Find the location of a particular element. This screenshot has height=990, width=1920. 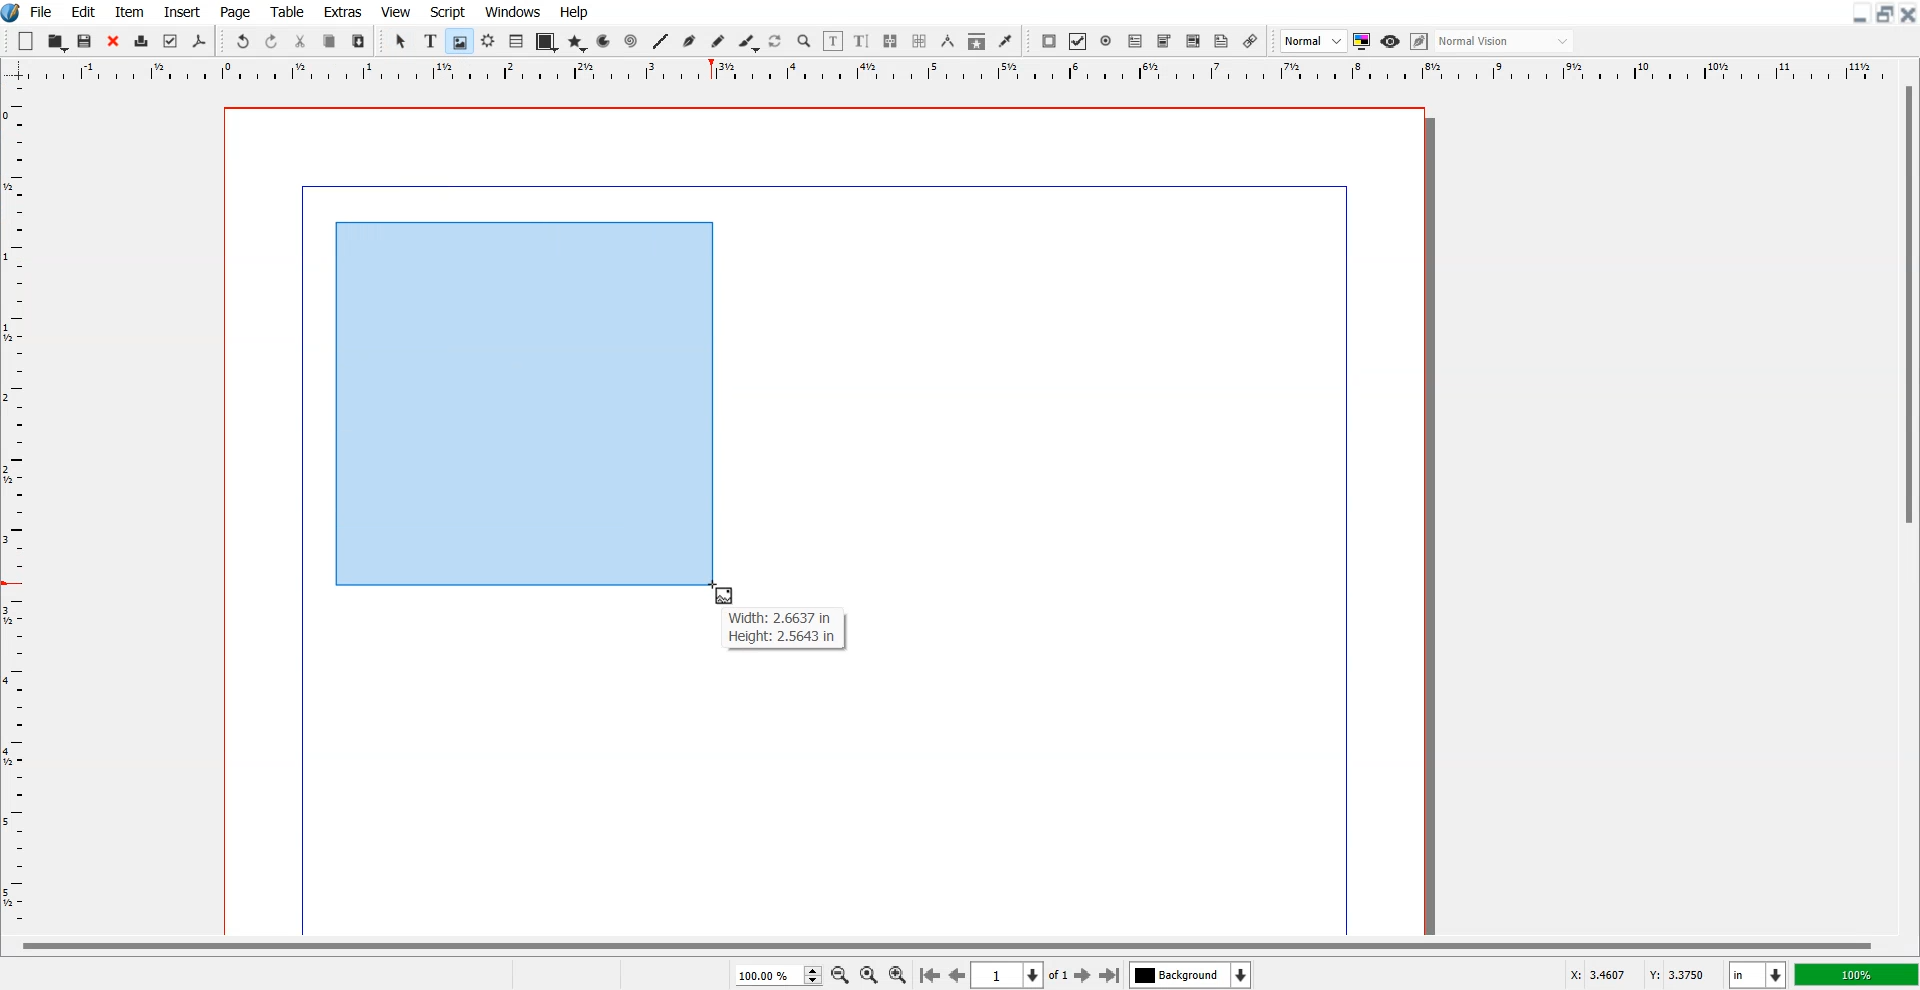

Edit is located at coordinates (83, 11).